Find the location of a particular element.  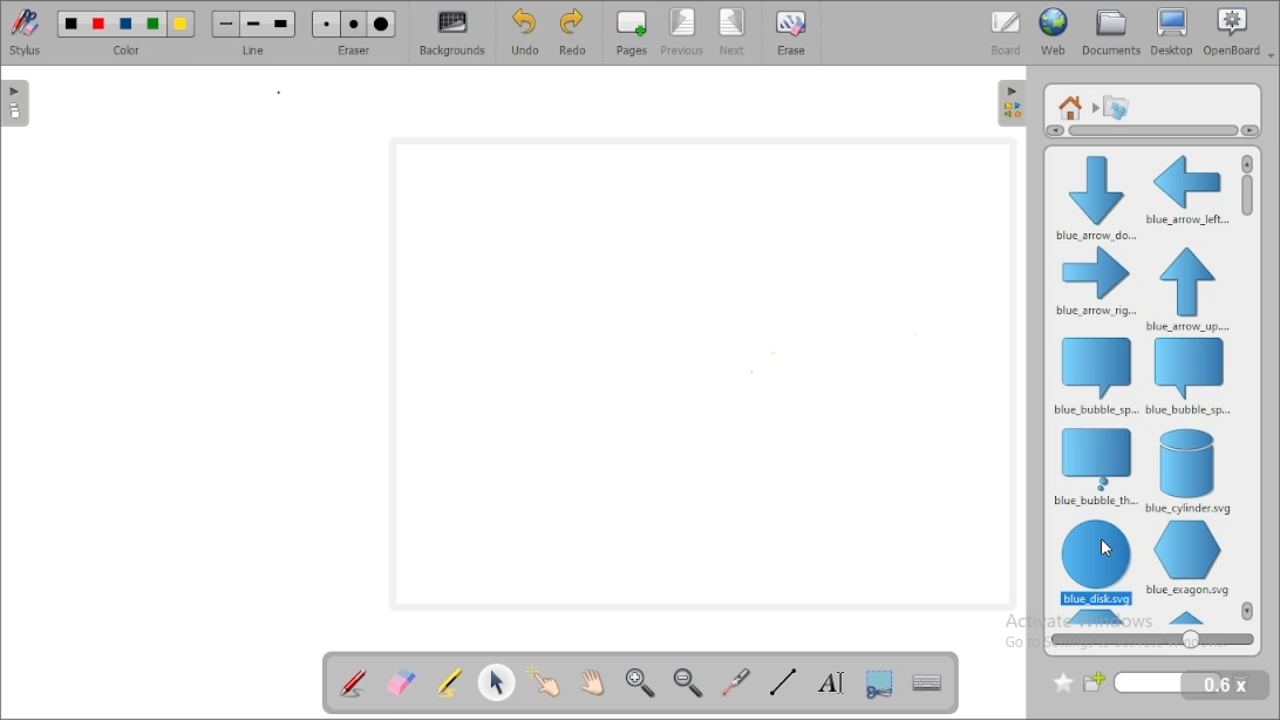

previous is located at coordinates (683, 33).